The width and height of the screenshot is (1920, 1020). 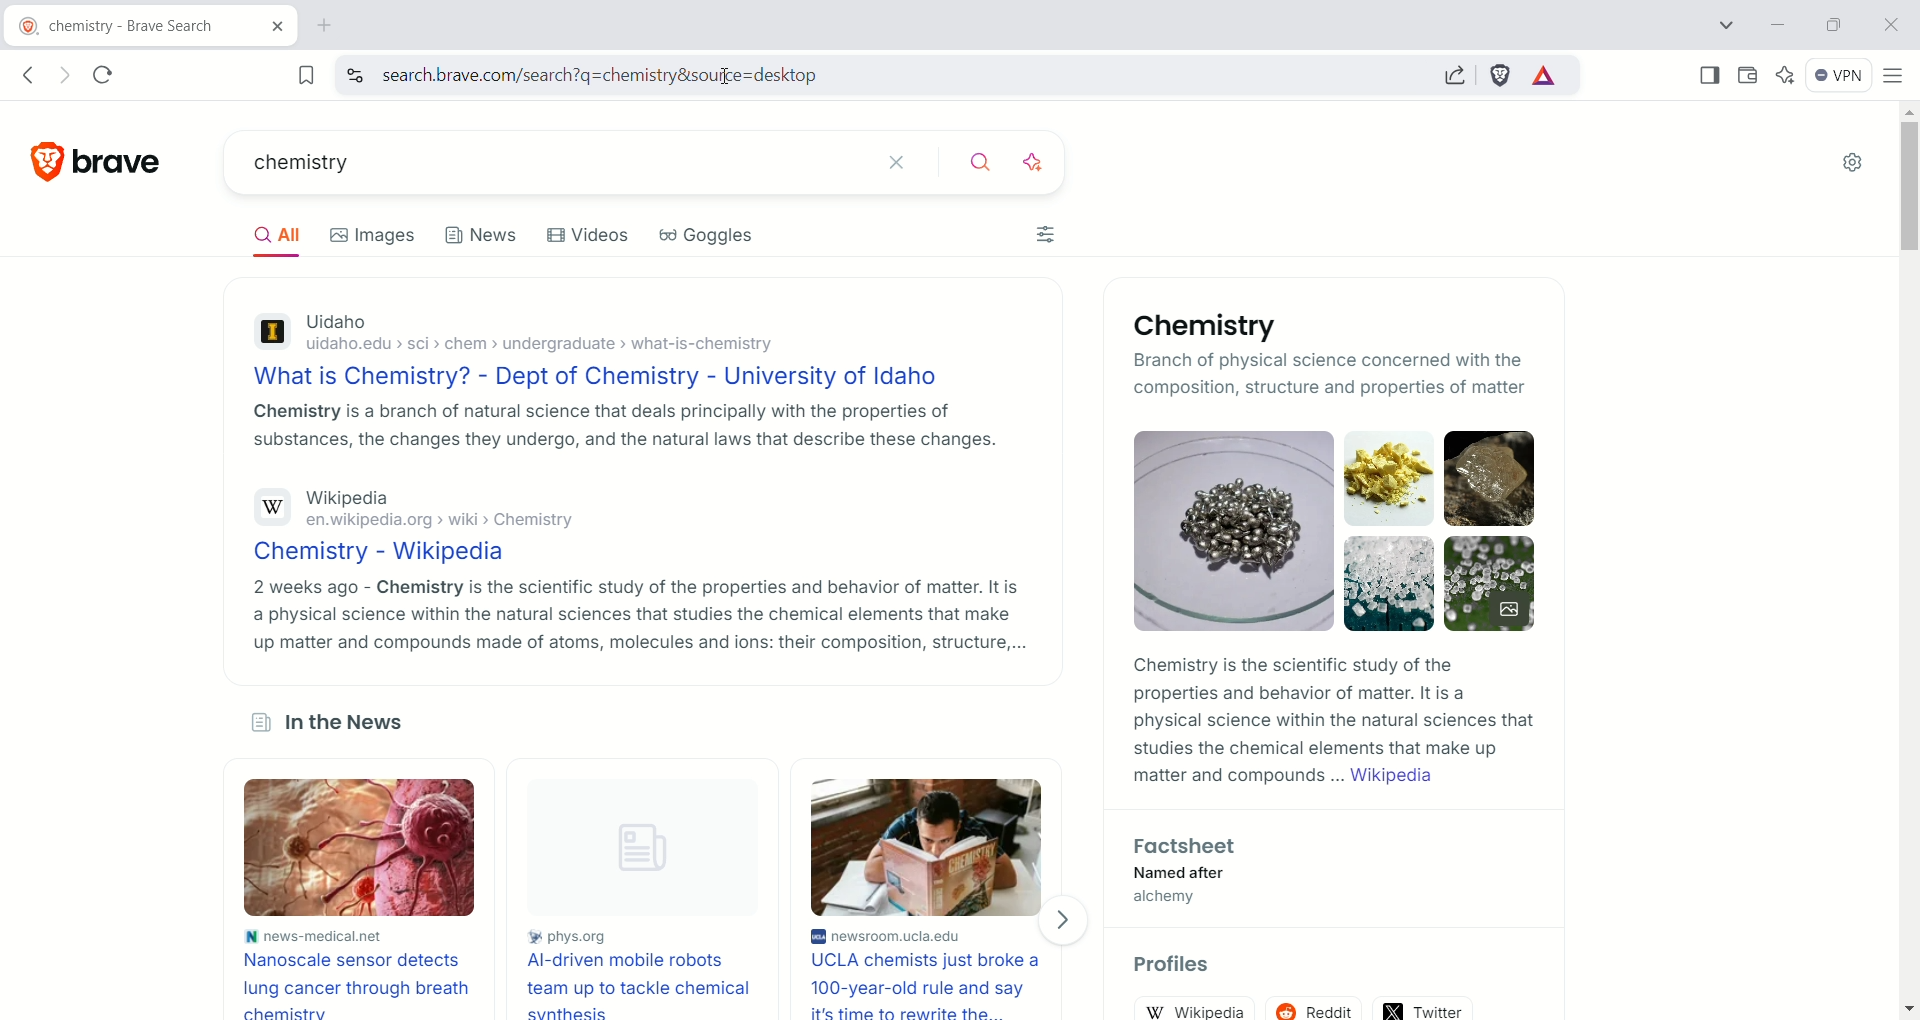 I want to click on Branch of physical science concerned with the composition, structure and properties of matter., so click(x=1268, y=372).